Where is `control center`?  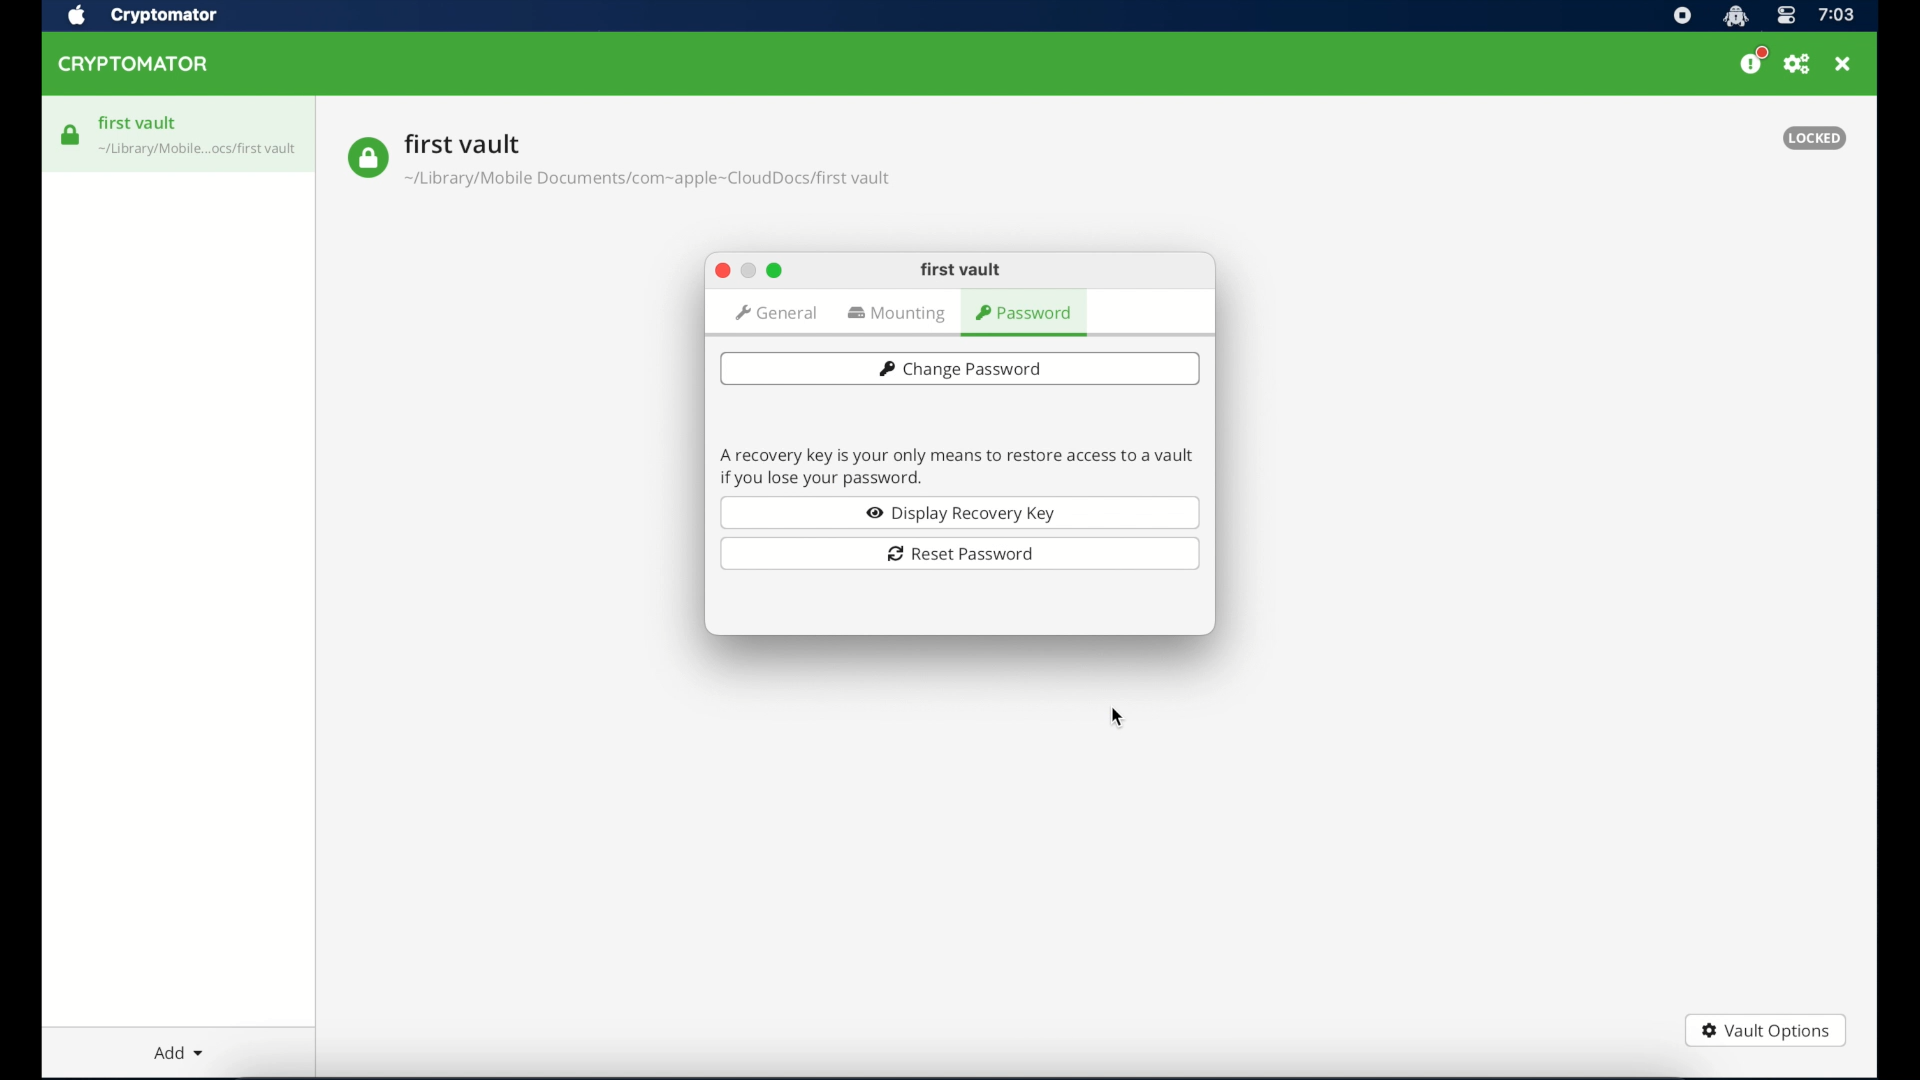
control center is located at coordinates (1785, 17).